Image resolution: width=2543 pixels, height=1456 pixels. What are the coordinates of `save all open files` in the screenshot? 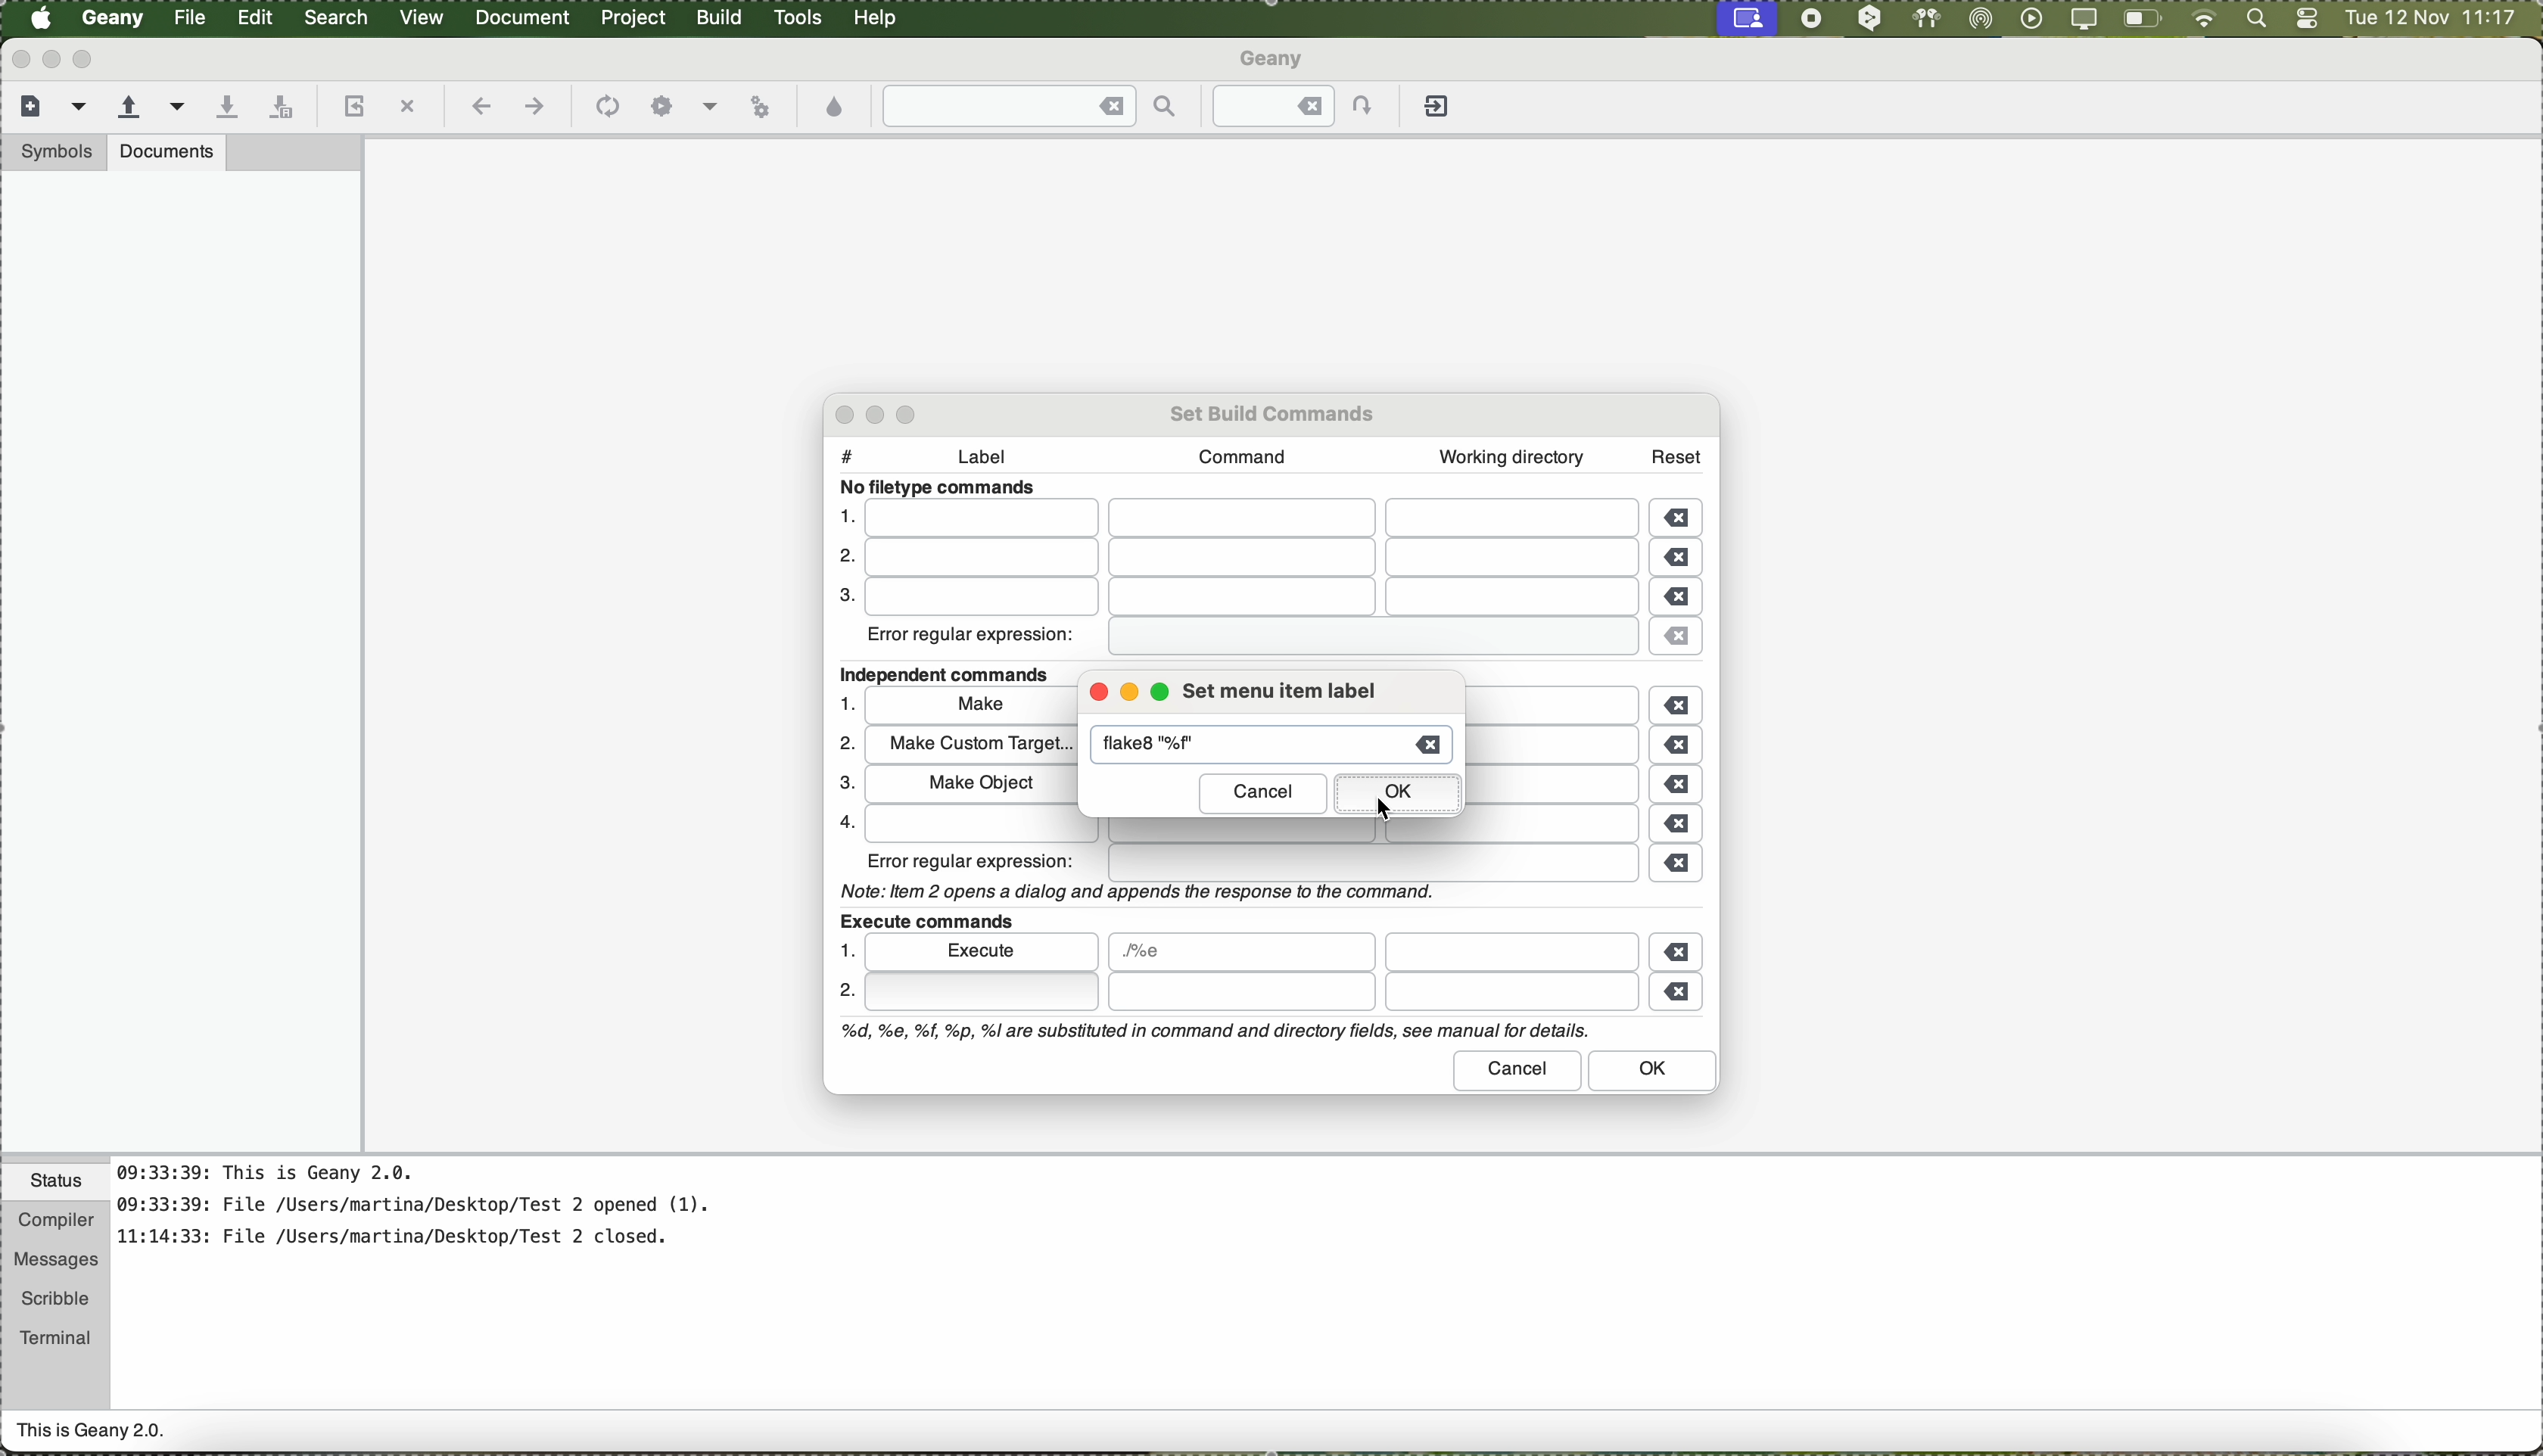 It's located at (278, 108).